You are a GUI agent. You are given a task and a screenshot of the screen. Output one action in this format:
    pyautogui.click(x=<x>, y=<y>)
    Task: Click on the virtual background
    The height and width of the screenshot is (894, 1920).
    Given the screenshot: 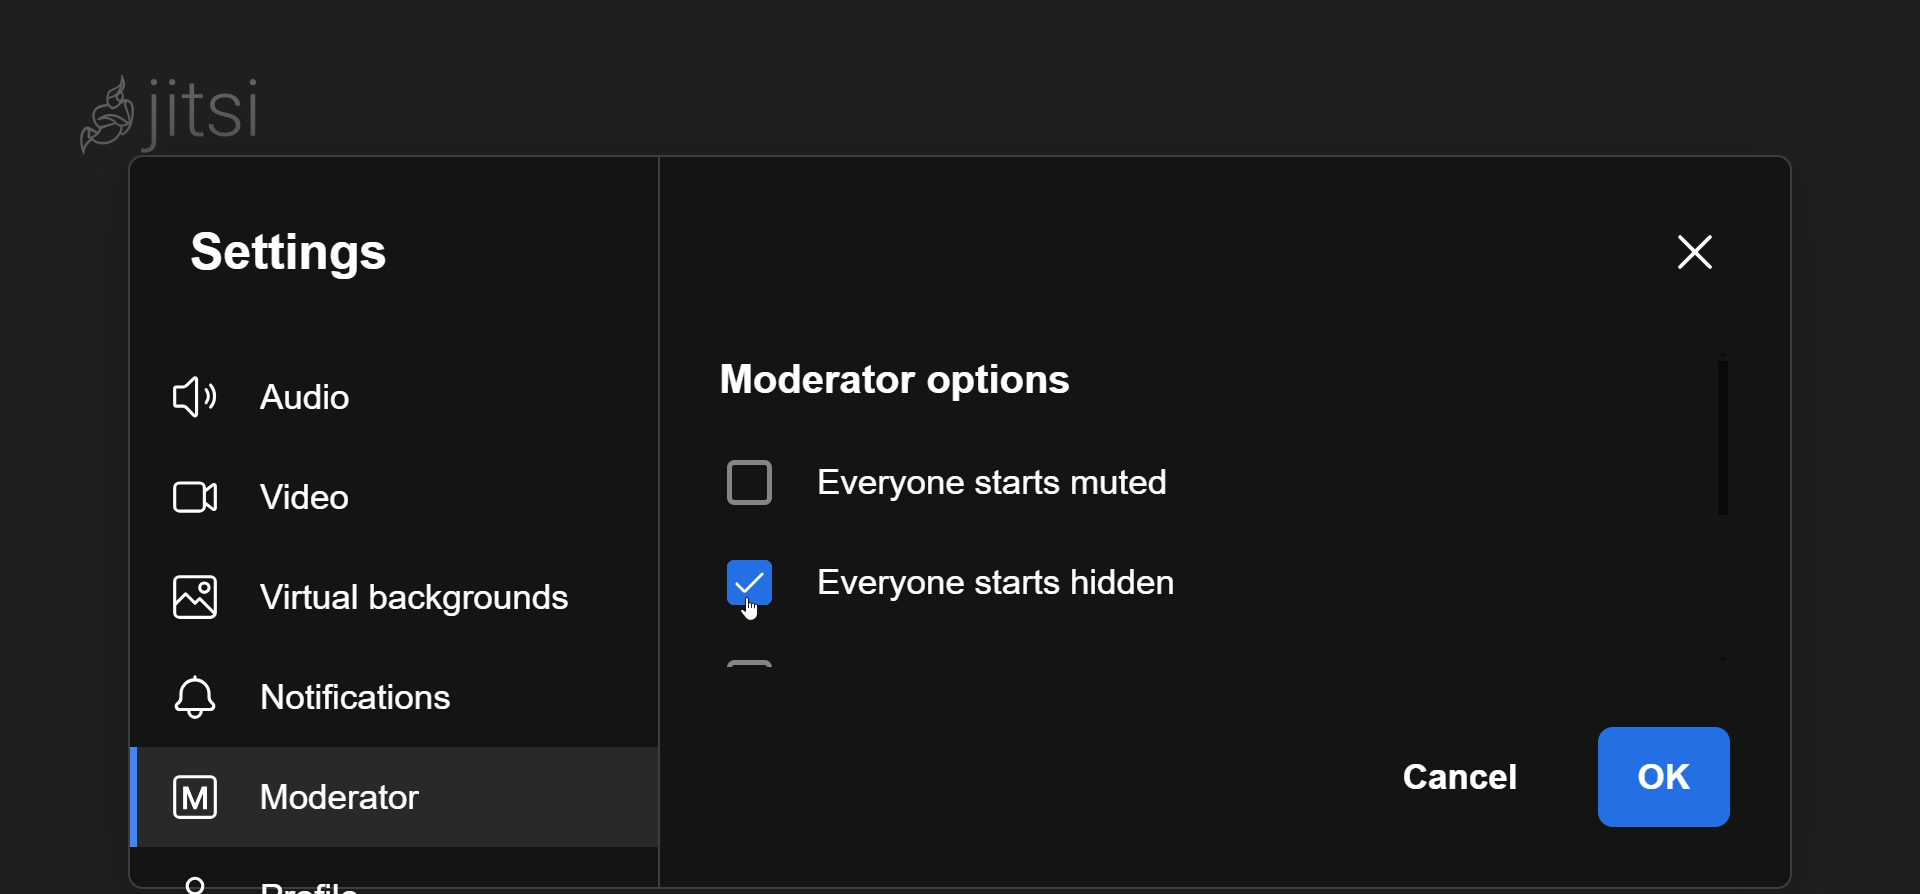 What is the action you would take?
    pyautogui.click(x=388, y=598)
    